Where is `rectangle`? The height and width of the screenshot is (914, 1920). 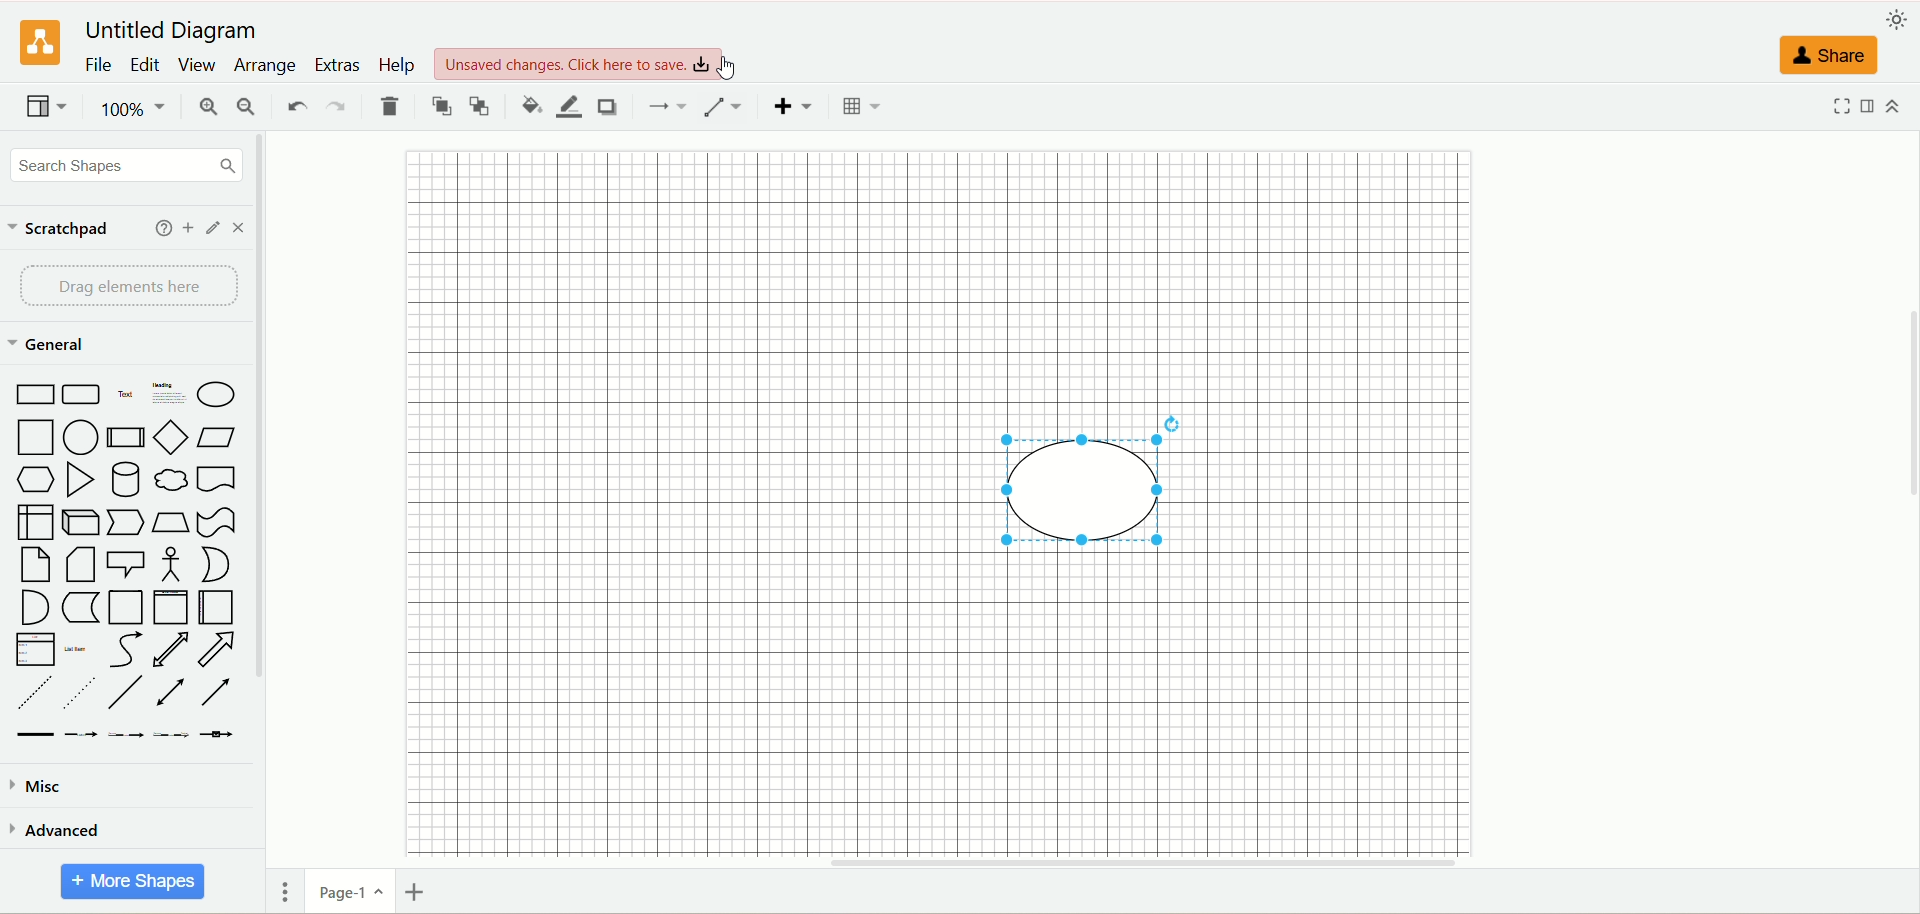
rectangle is located at coordinates (32, 395).